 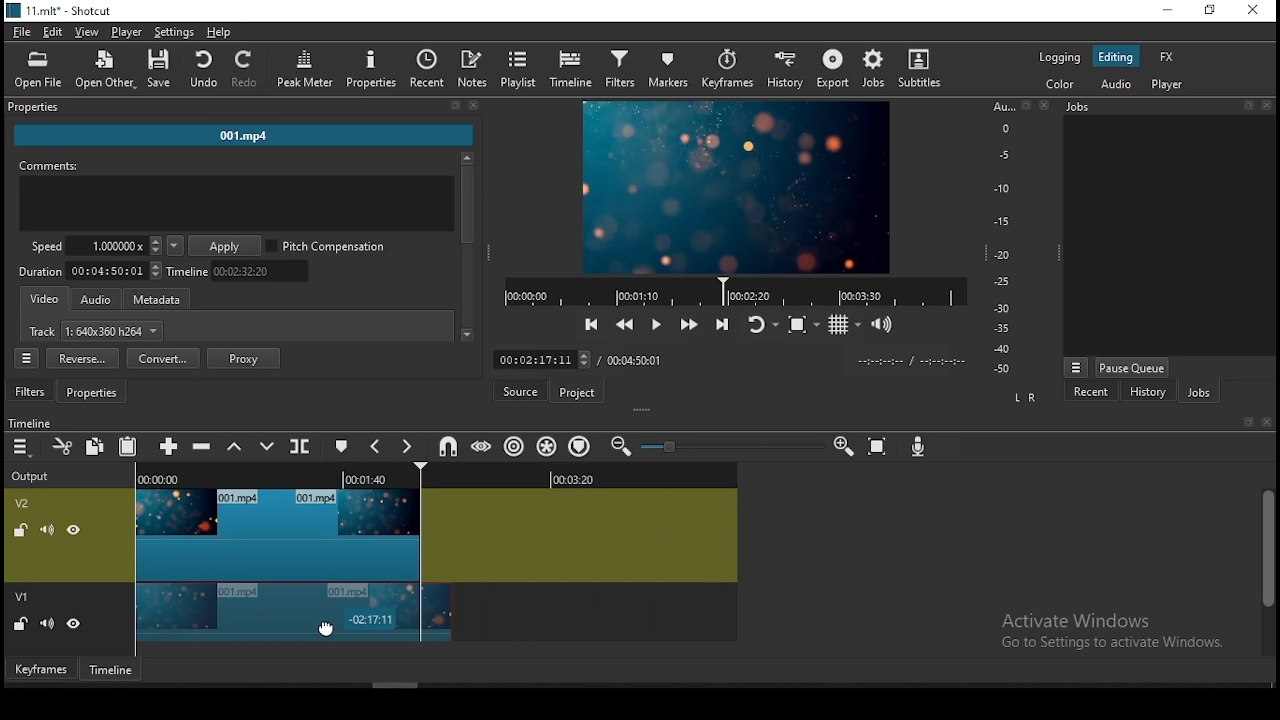 What do you see at coordinates (1093, 394) in the screenshot?
I see `recent` at bounding box center [1093, 394].